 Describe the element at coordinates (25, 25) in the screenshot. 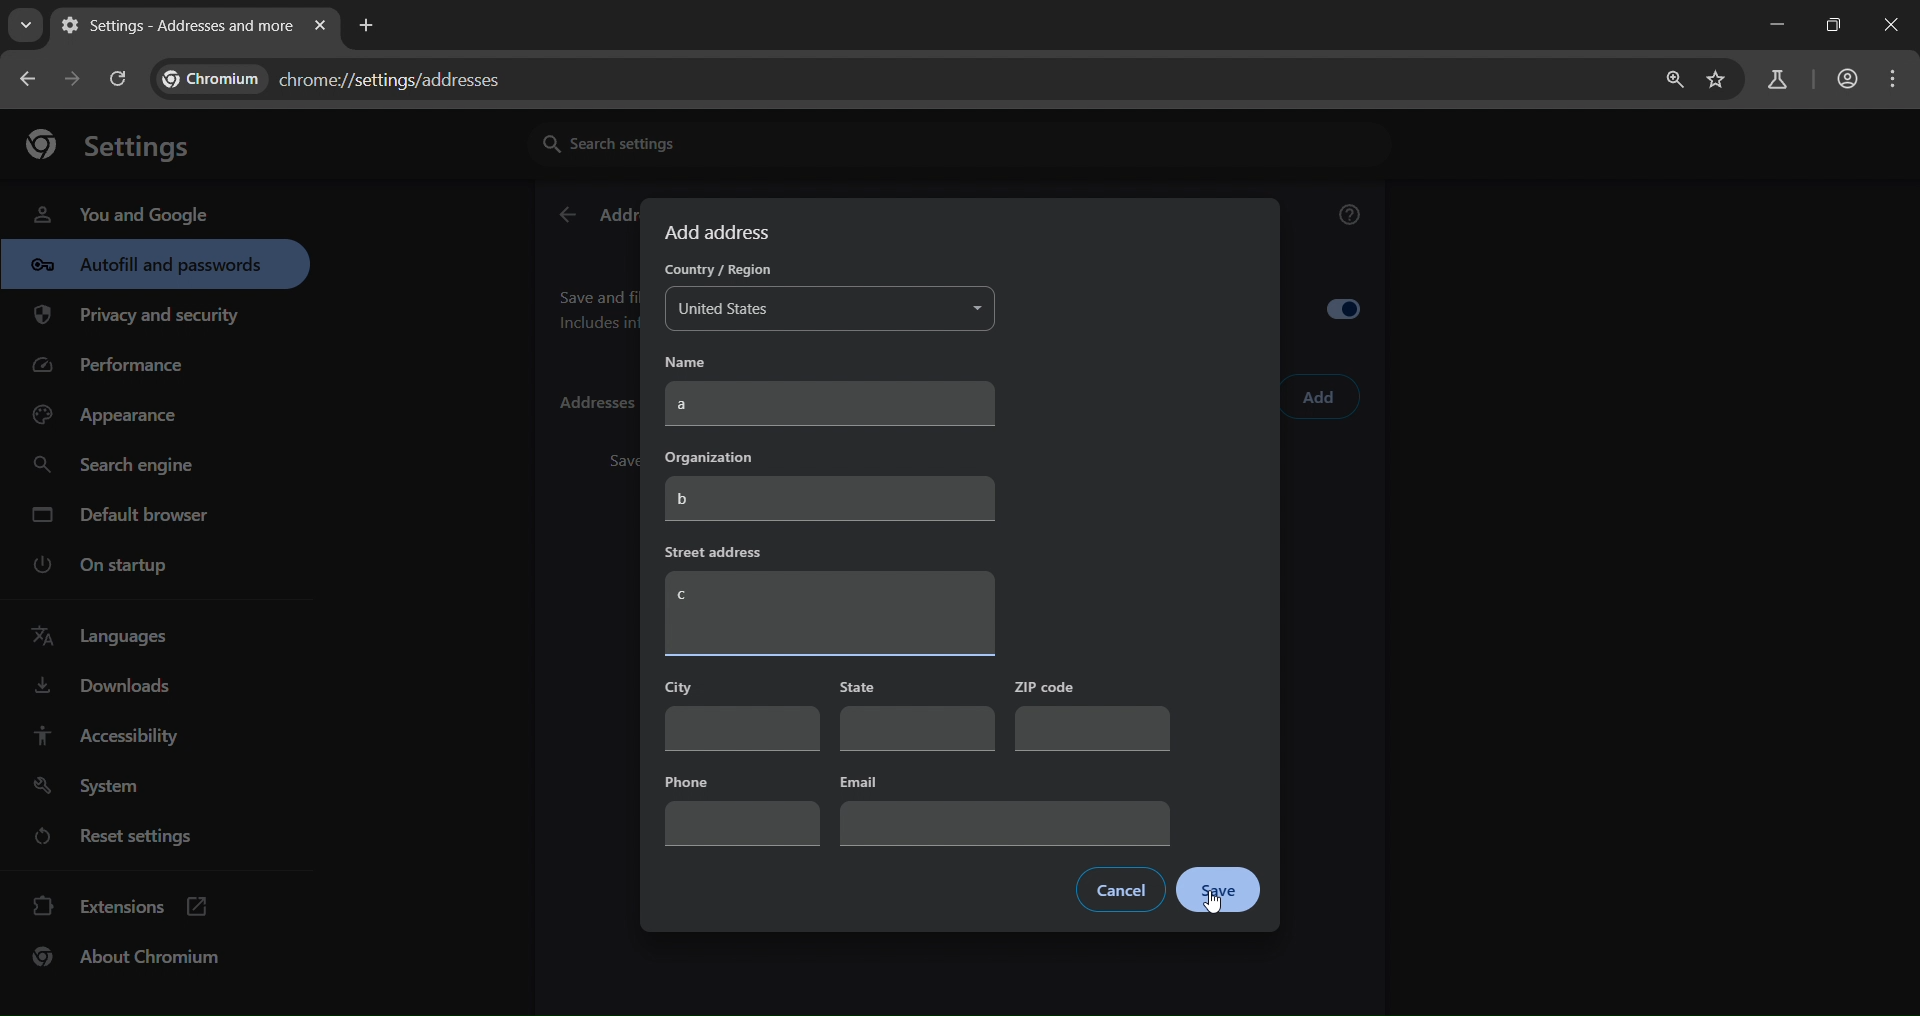

I see `search  tabs` at that location.